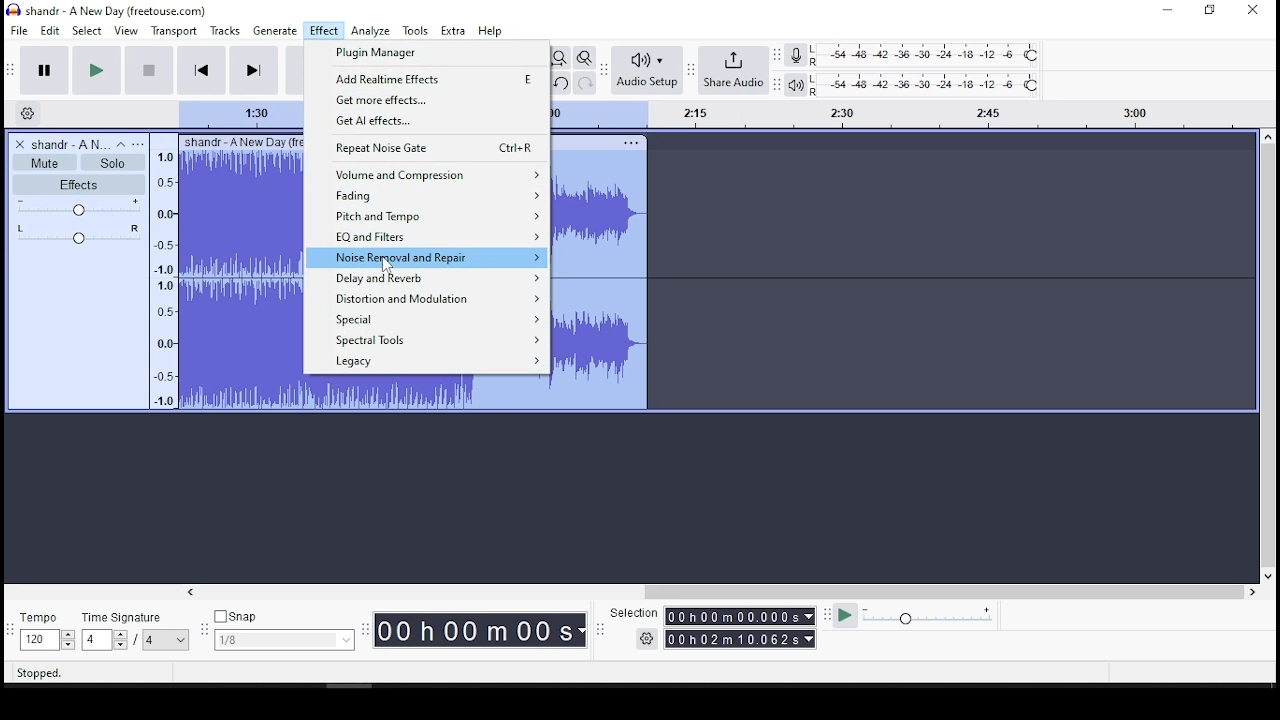 This screenshot has height=720, width=1280. I want to click on playback level , so click(927, 84).